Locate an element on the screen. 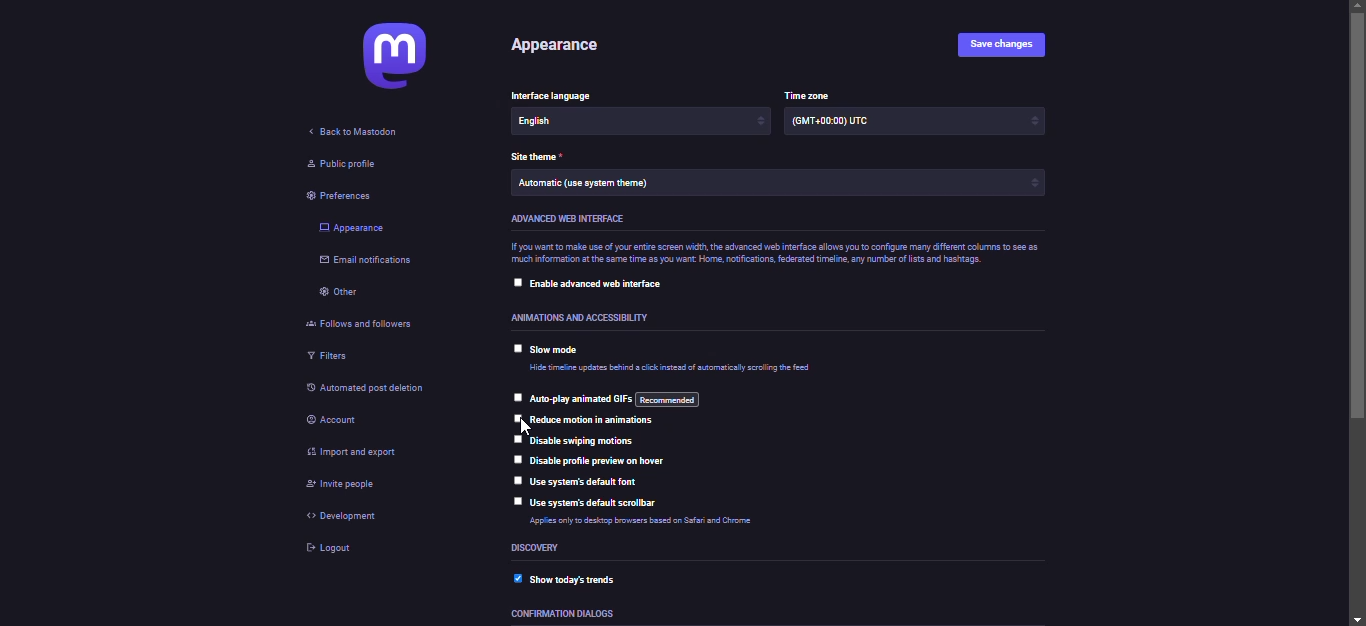 This screenshot has width=1366, height=626. use system's default font is located at coordinates (594, 484).